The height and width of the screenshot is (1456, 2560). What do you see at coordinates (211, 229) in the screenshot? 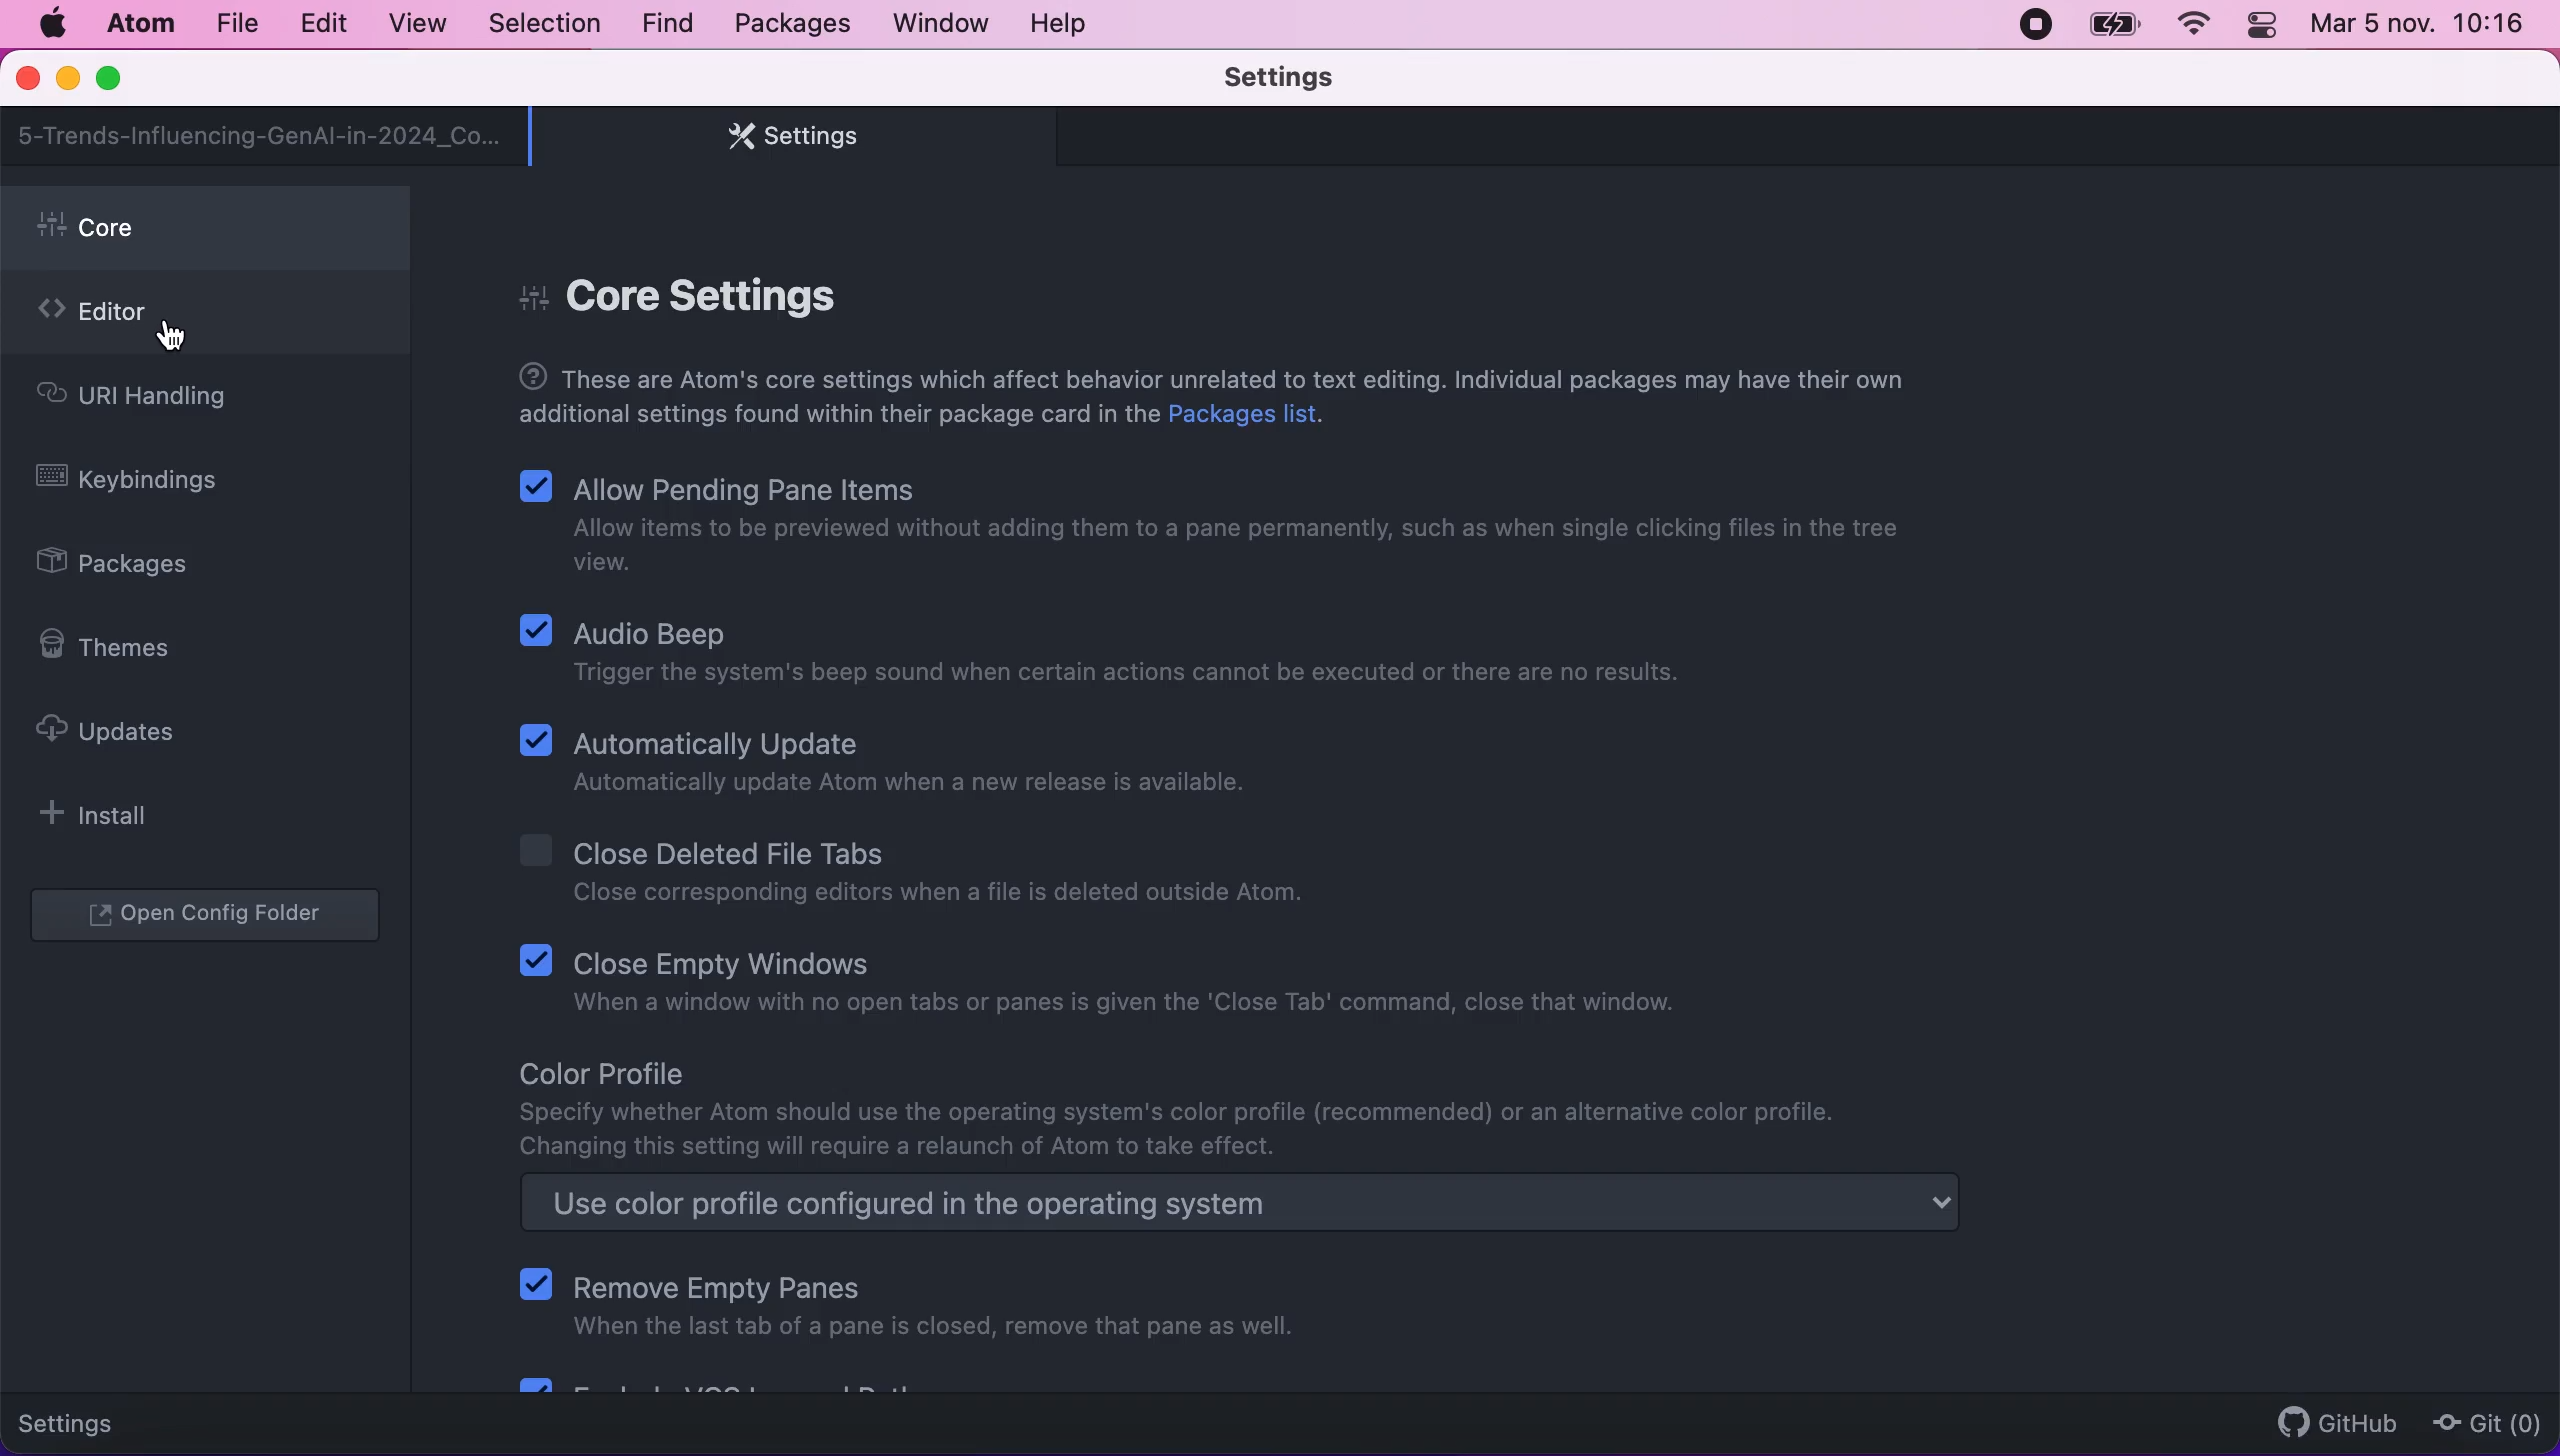
I see `core` at bounding box center [211, 229].